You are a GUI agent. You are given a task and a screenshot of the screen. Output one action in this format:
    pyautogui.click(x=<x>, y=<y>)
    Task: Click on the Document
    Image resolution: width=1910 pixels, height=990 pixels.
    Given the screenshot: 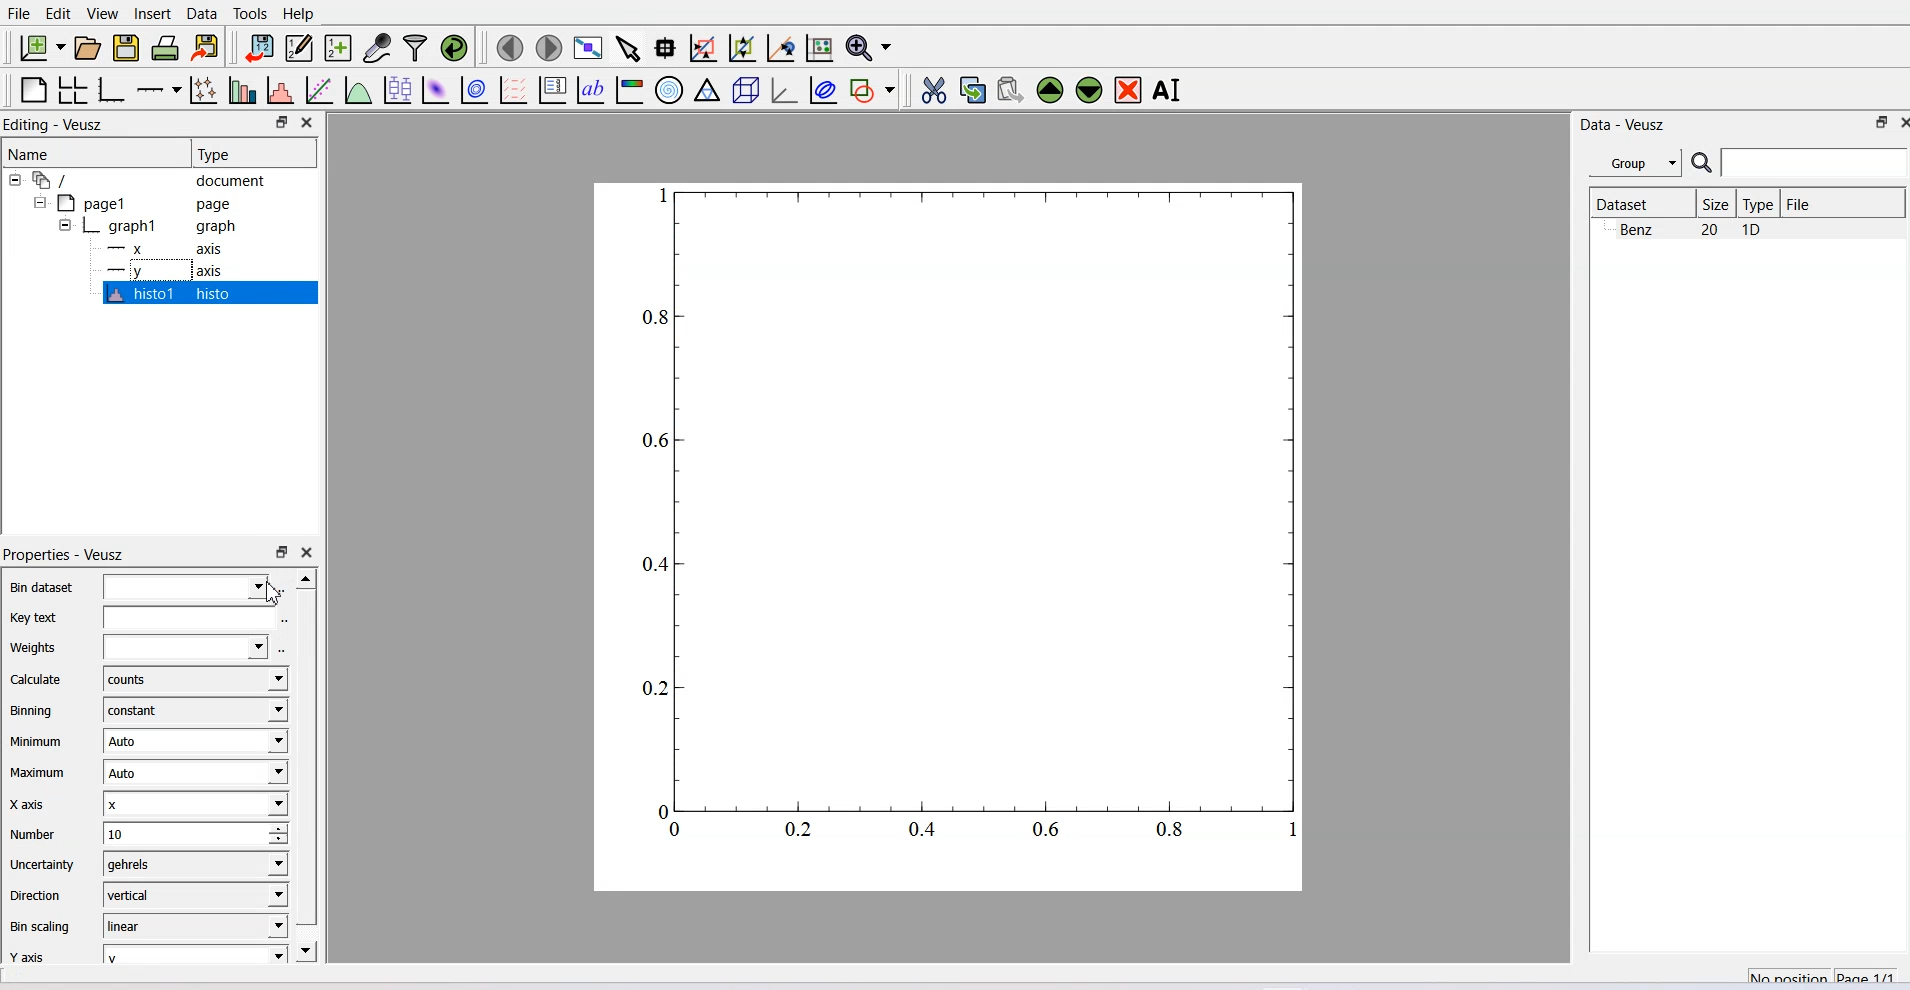 What is the action you would take?
    pyautogui.click(x=150, y=179)
    